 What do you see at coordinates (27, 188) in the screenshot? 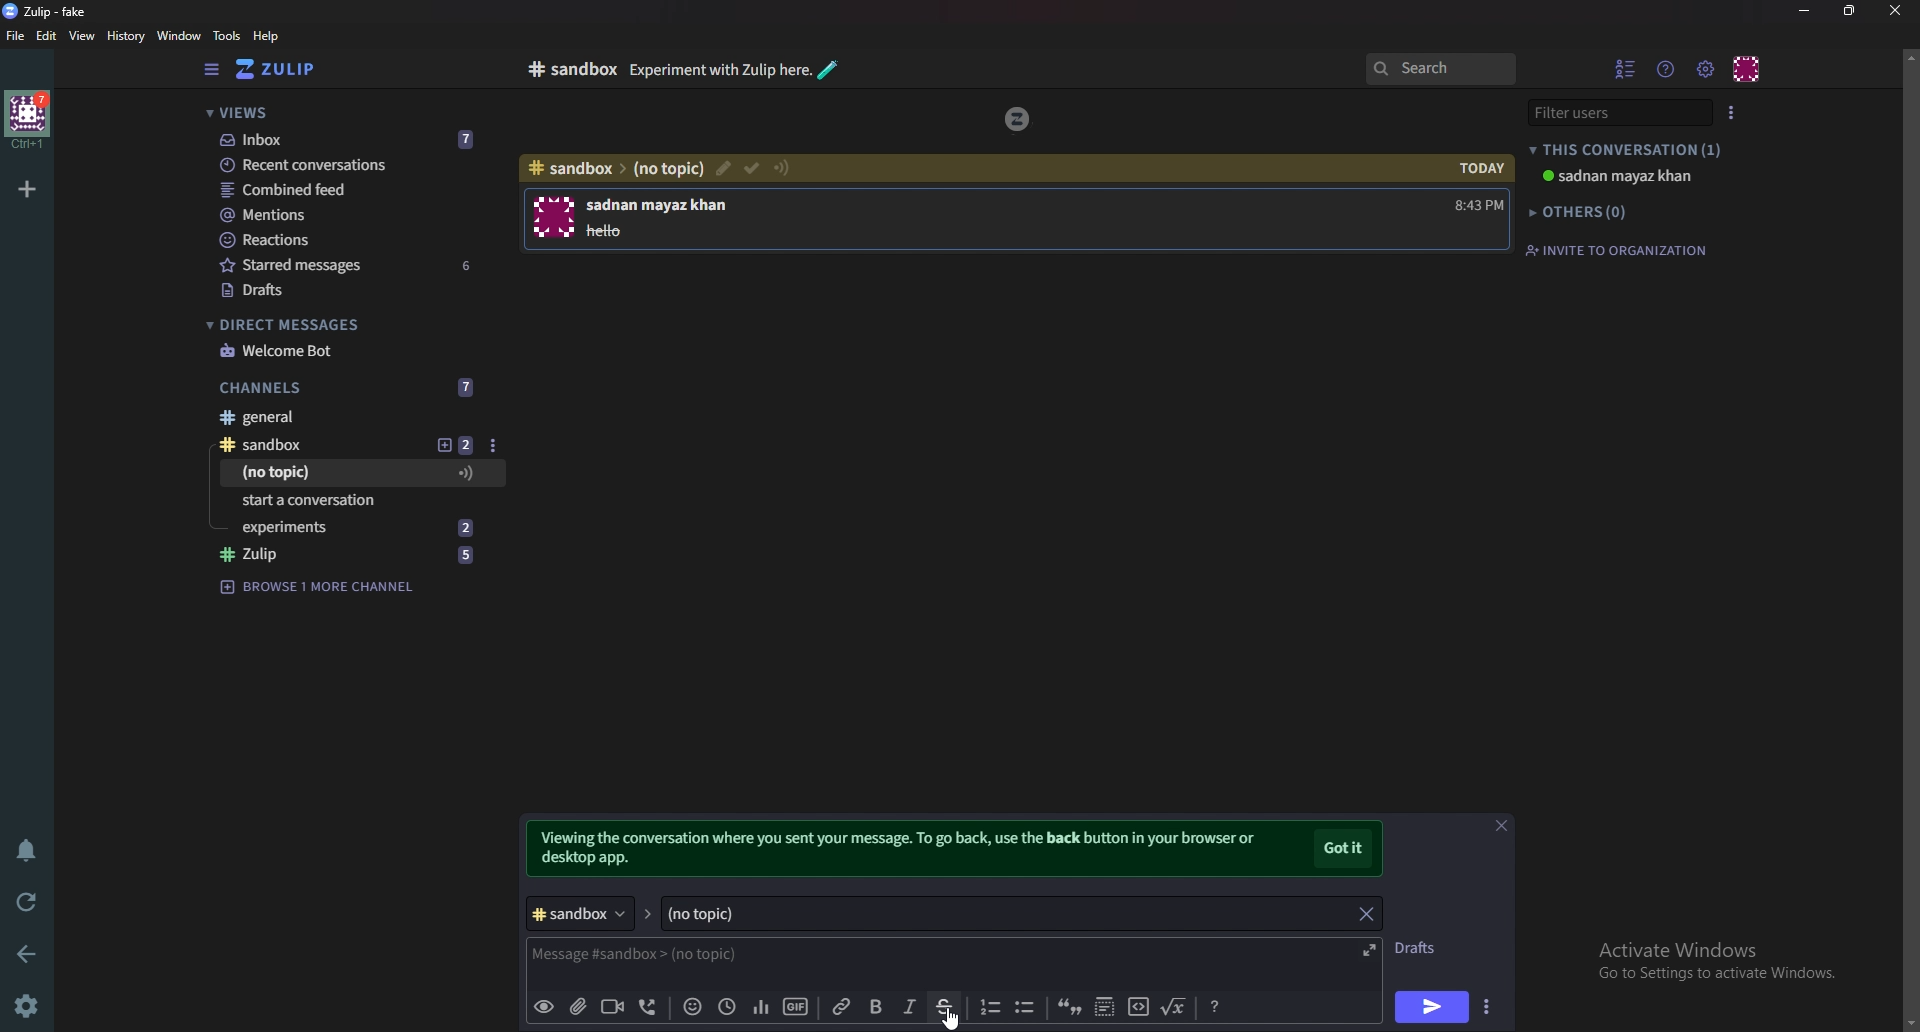
I see `Add organization` at bounding box center [27, 188].